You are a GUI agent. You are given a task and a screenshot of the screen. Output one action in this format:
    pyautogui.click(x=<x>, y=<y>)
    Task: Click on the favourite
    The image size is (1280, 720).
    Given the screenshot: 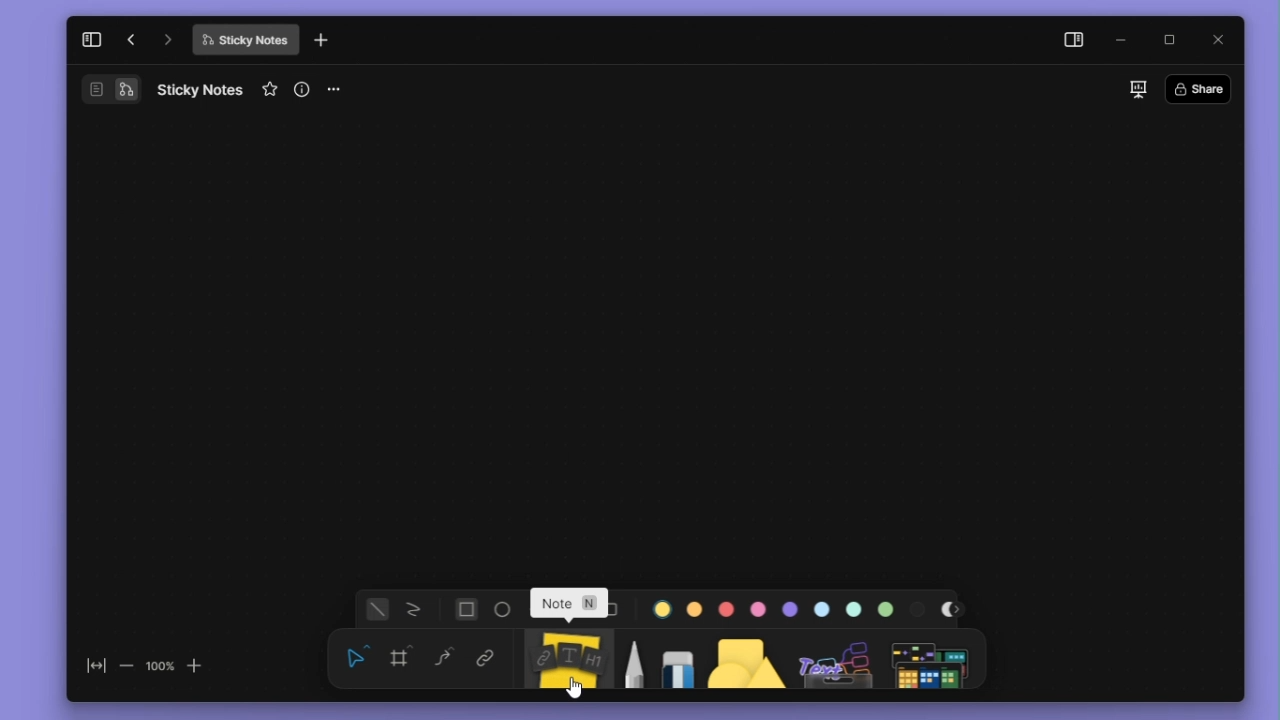 What is the action you would take?
    pyautogui.click(x=270, y=92)
    